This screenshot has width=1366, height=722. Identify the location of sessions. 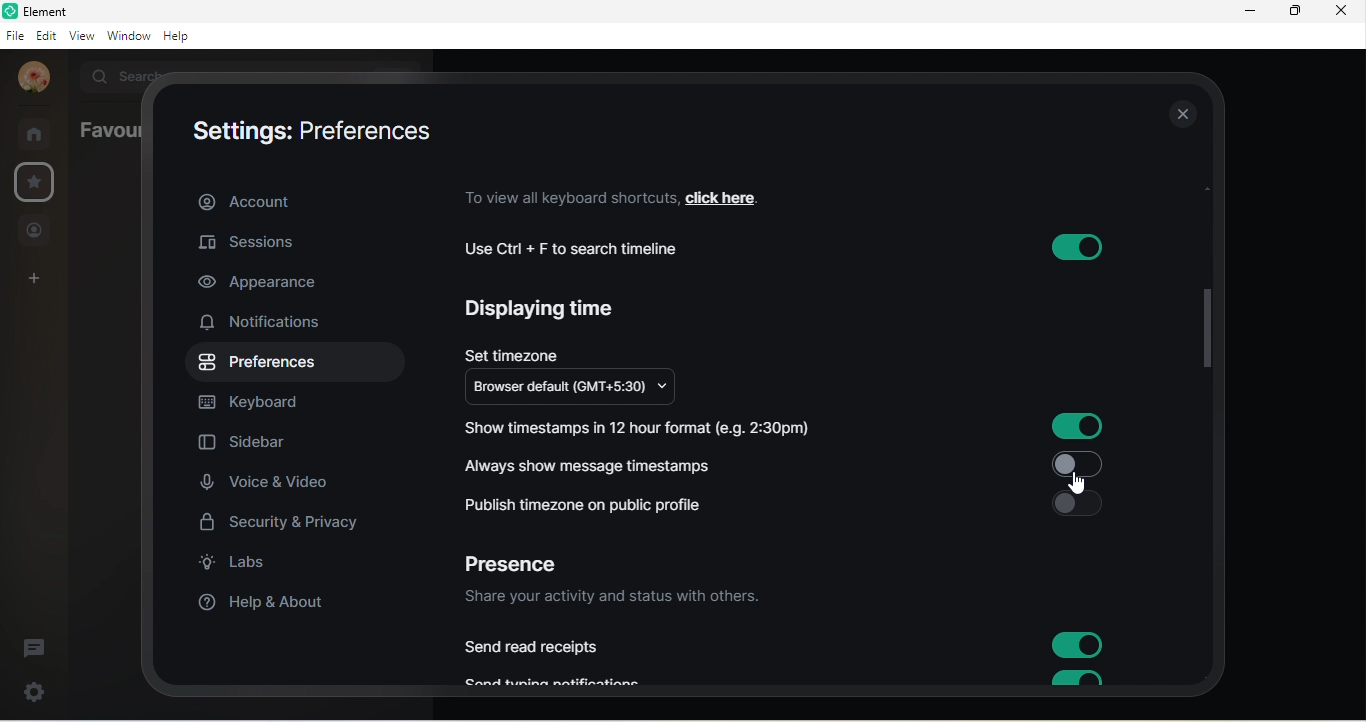
(271, 241).